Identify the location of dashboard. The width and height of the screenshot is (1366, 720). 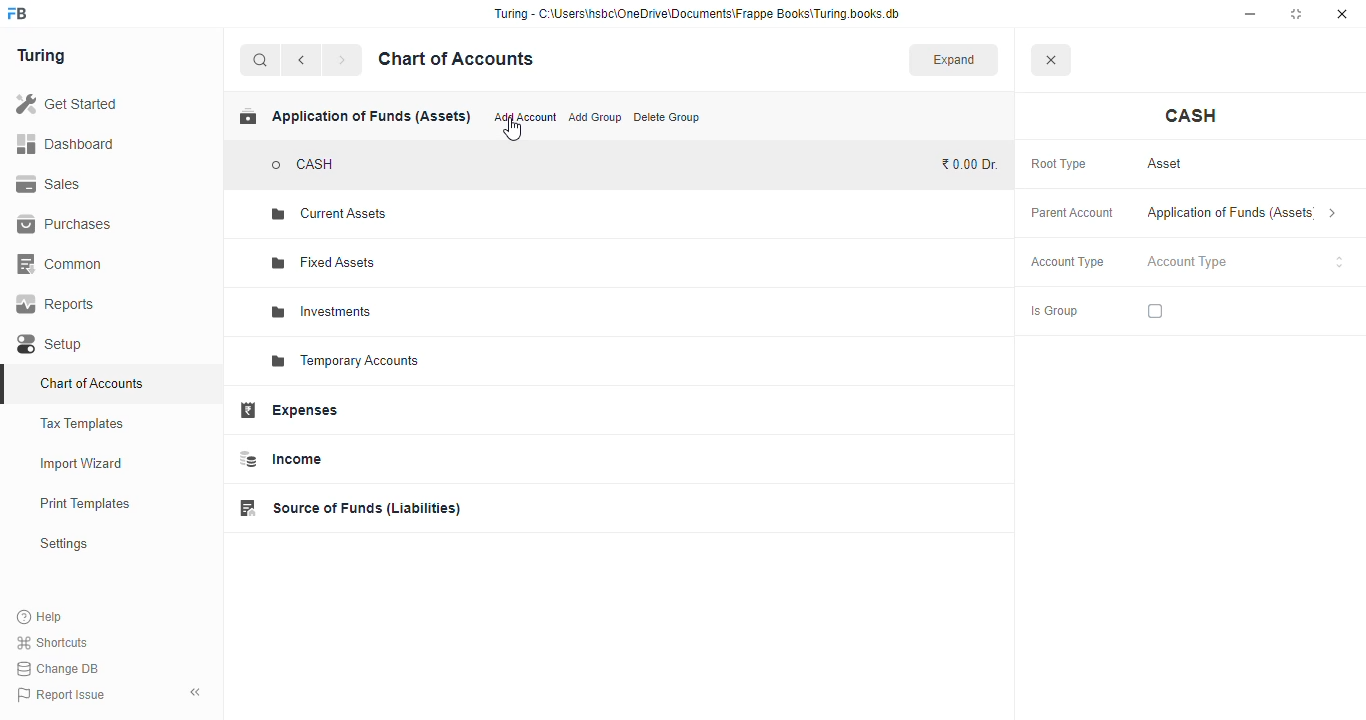
(65, 143).